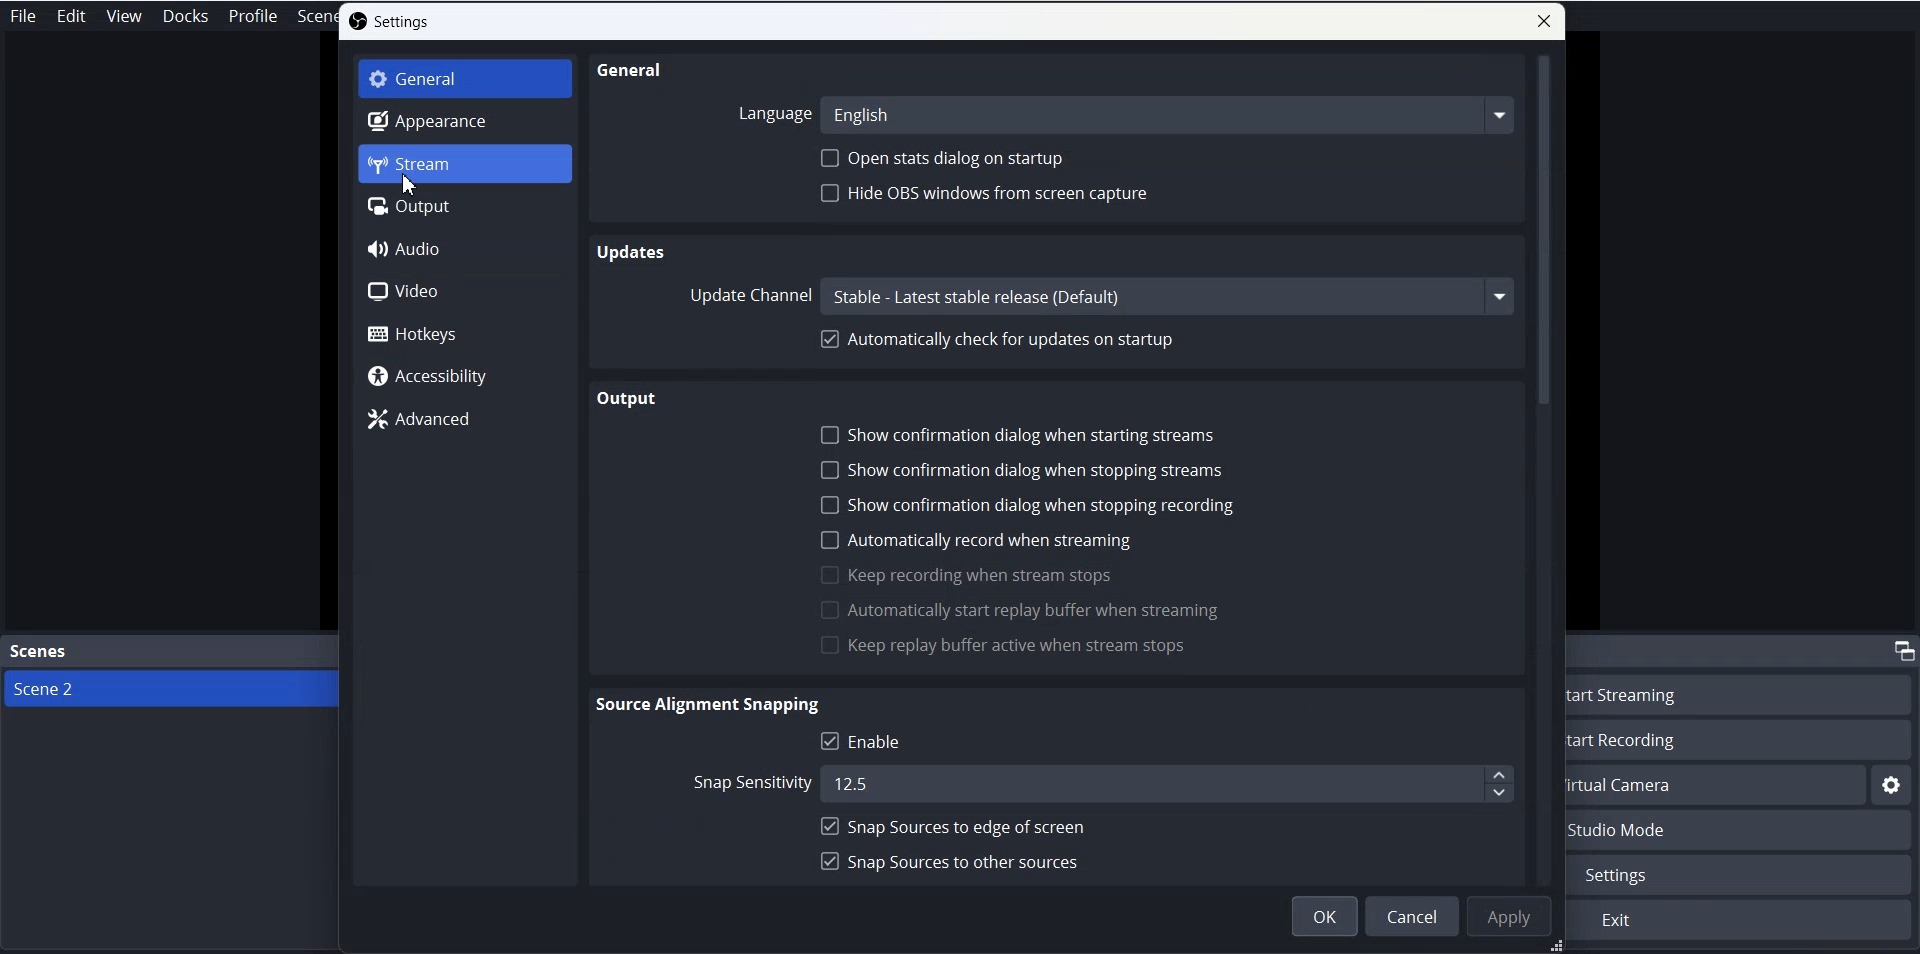 The height and width of the screenshot is (954, 1920). What do you see at coordinates (170, 688) in the screenshot?
I see `Scene 2` at bounding box center [170, 688].